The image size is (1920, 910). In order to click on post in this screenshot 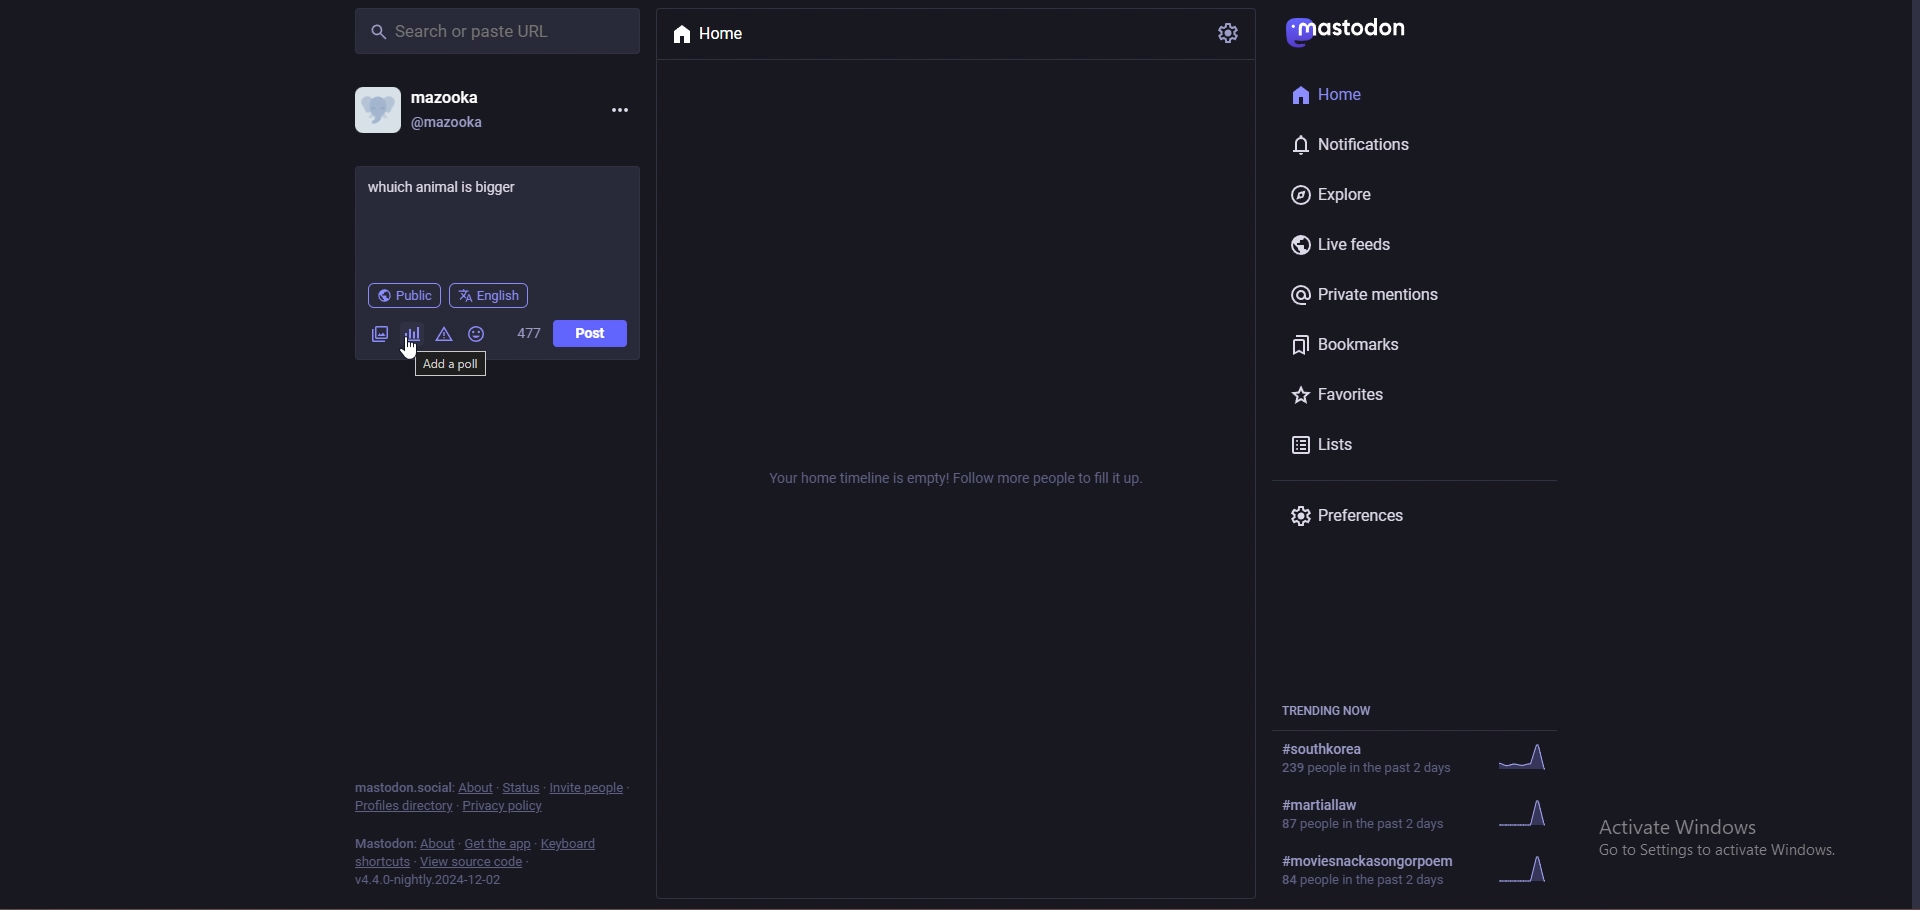, I will do `click(453, 185)`.